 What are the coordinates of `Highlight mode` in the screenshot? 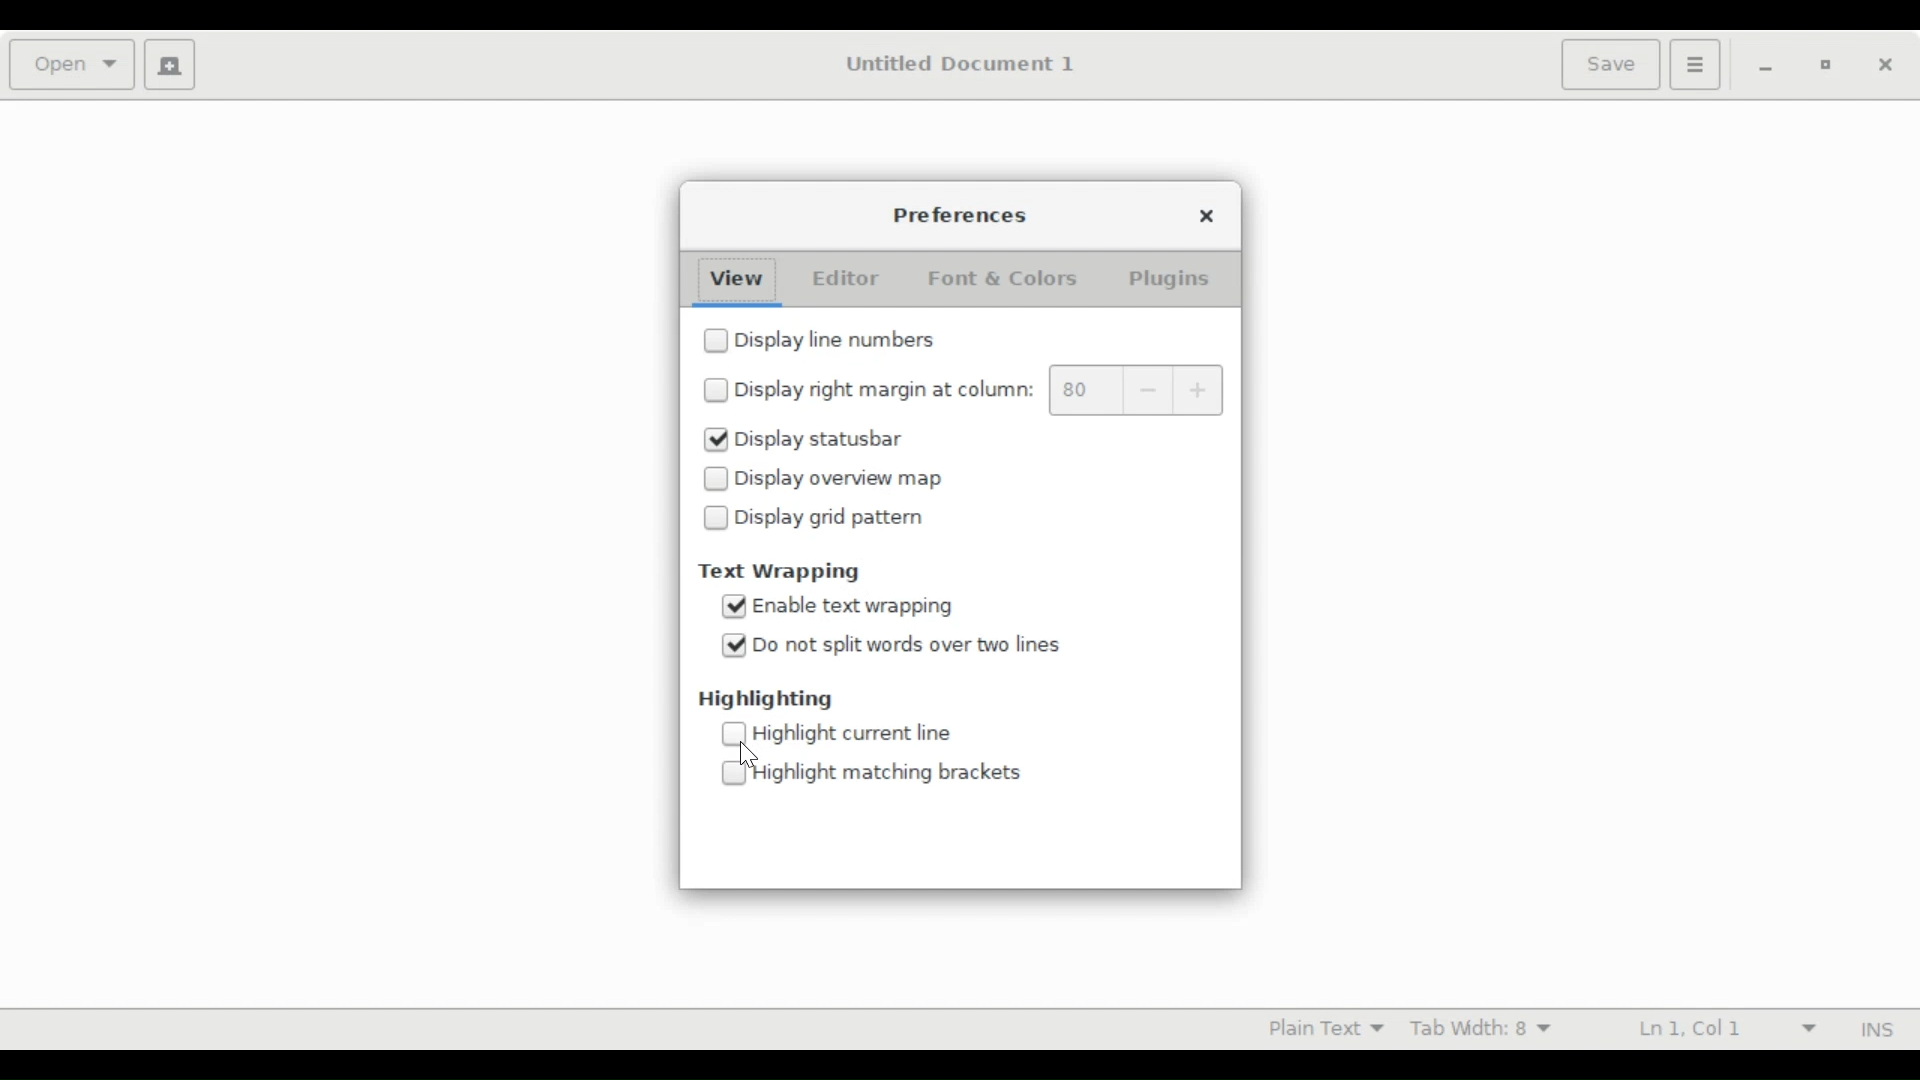 It's located at (1321, 1027).